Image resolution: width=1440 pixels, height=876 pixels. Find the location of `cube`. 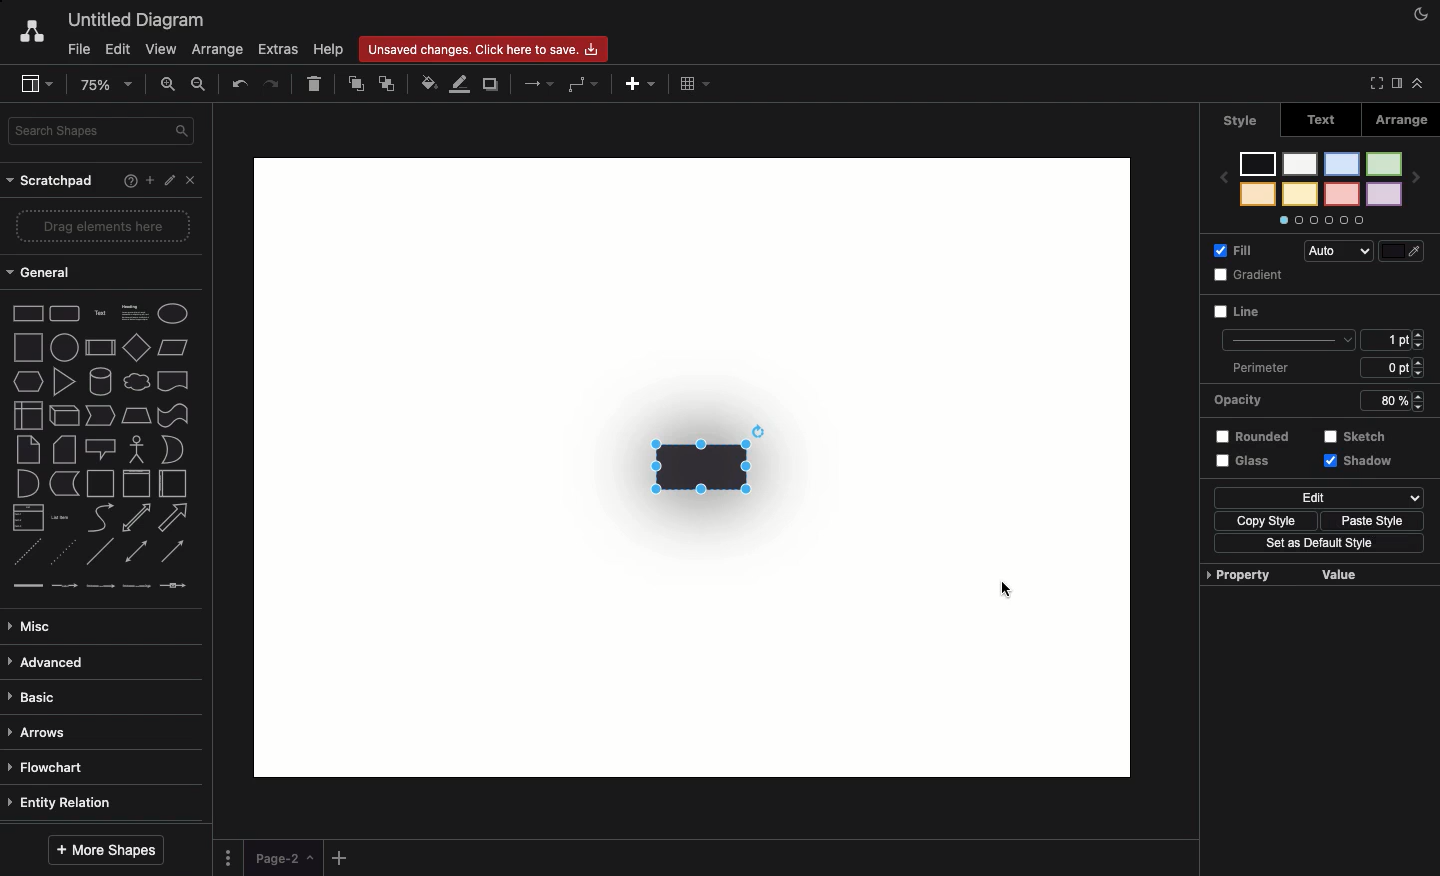

cube is located at coordinates (61, 414).